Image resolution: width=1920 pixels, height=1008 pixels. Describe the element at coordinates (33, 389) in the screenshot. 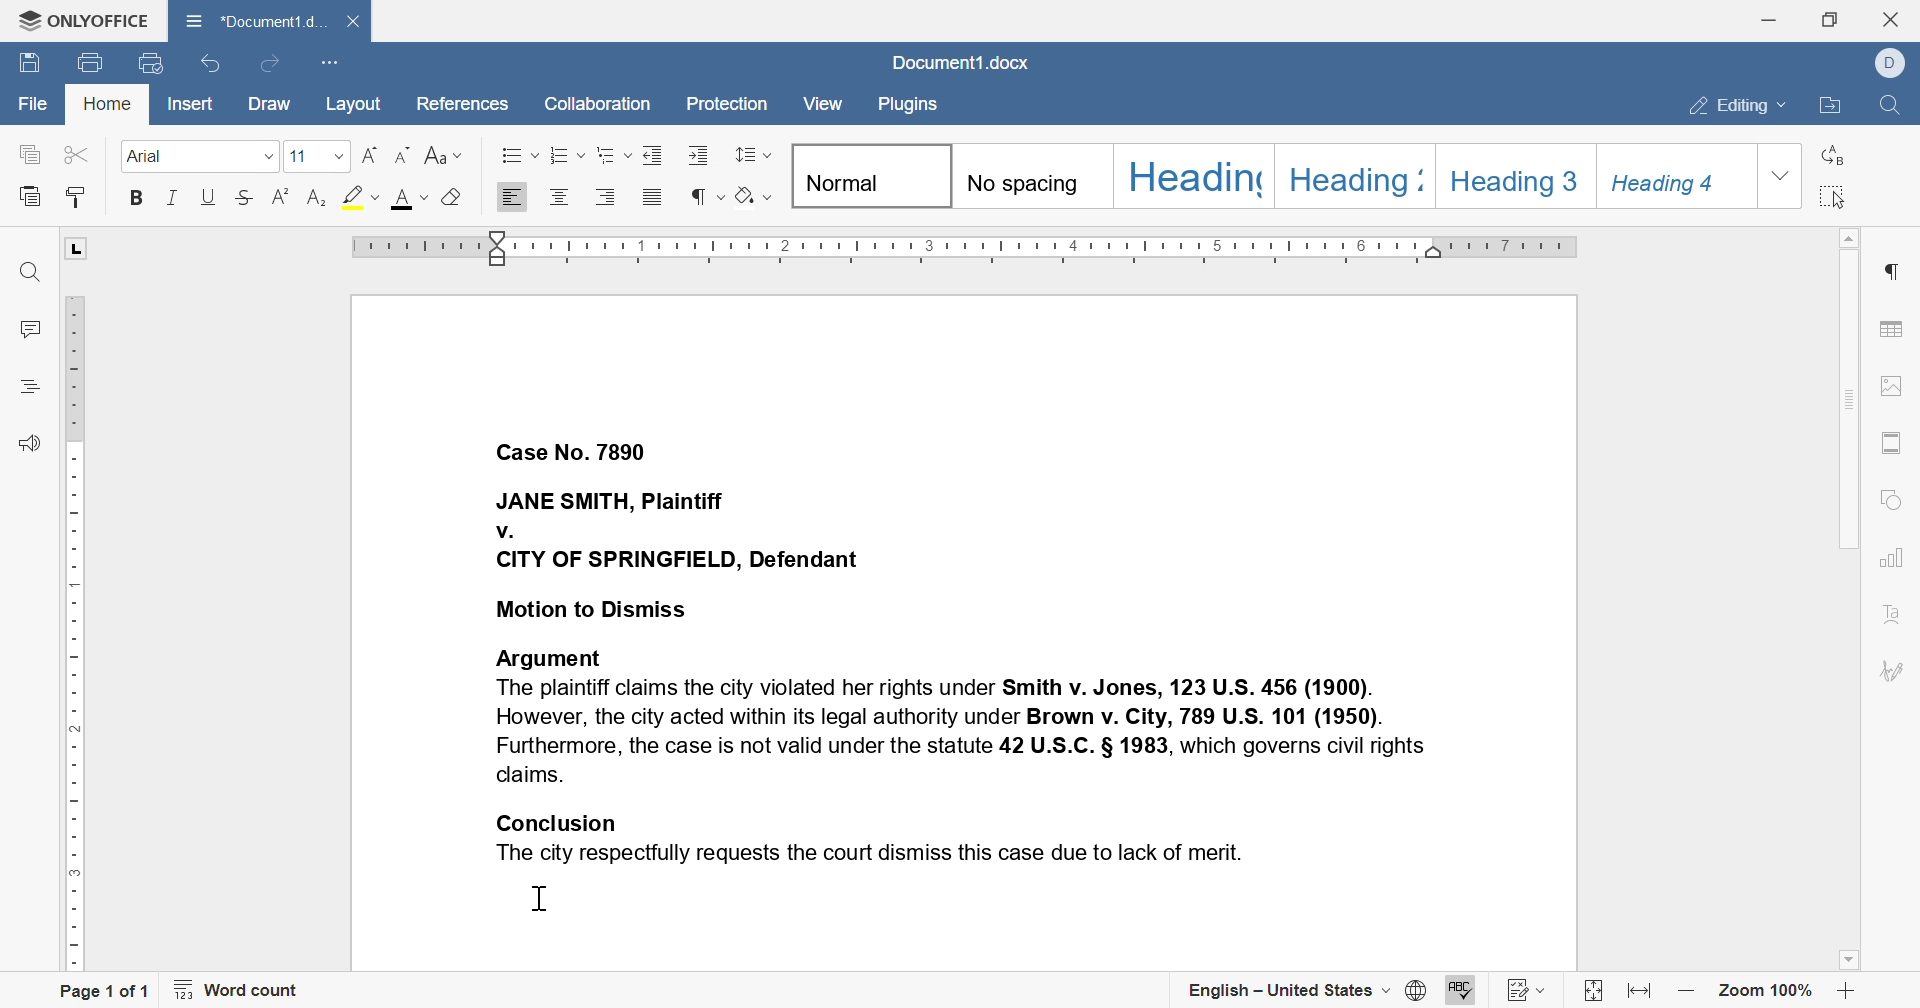

I see `headings` at that location.